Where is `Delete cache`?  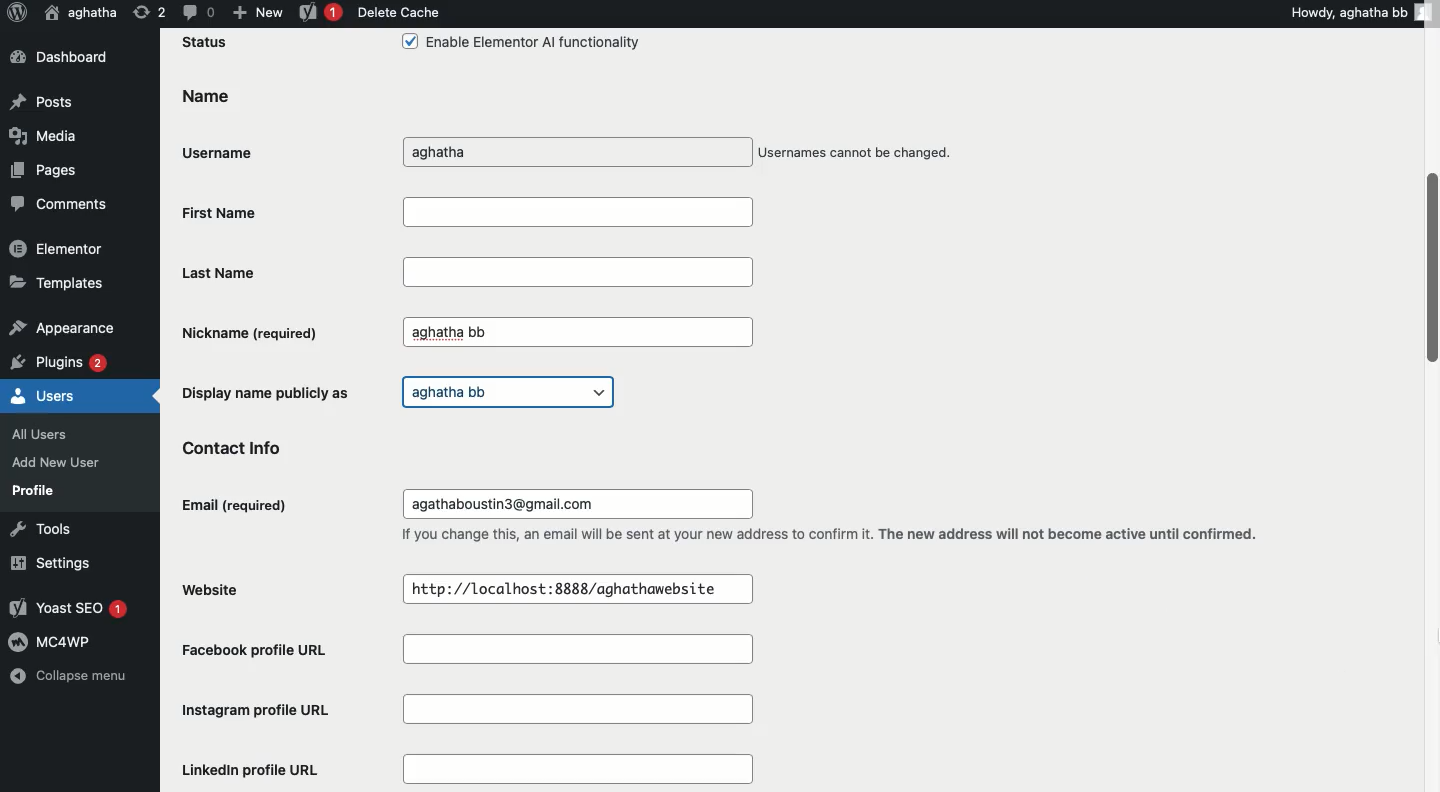 Delete cache is located at coordinates (398, 12).